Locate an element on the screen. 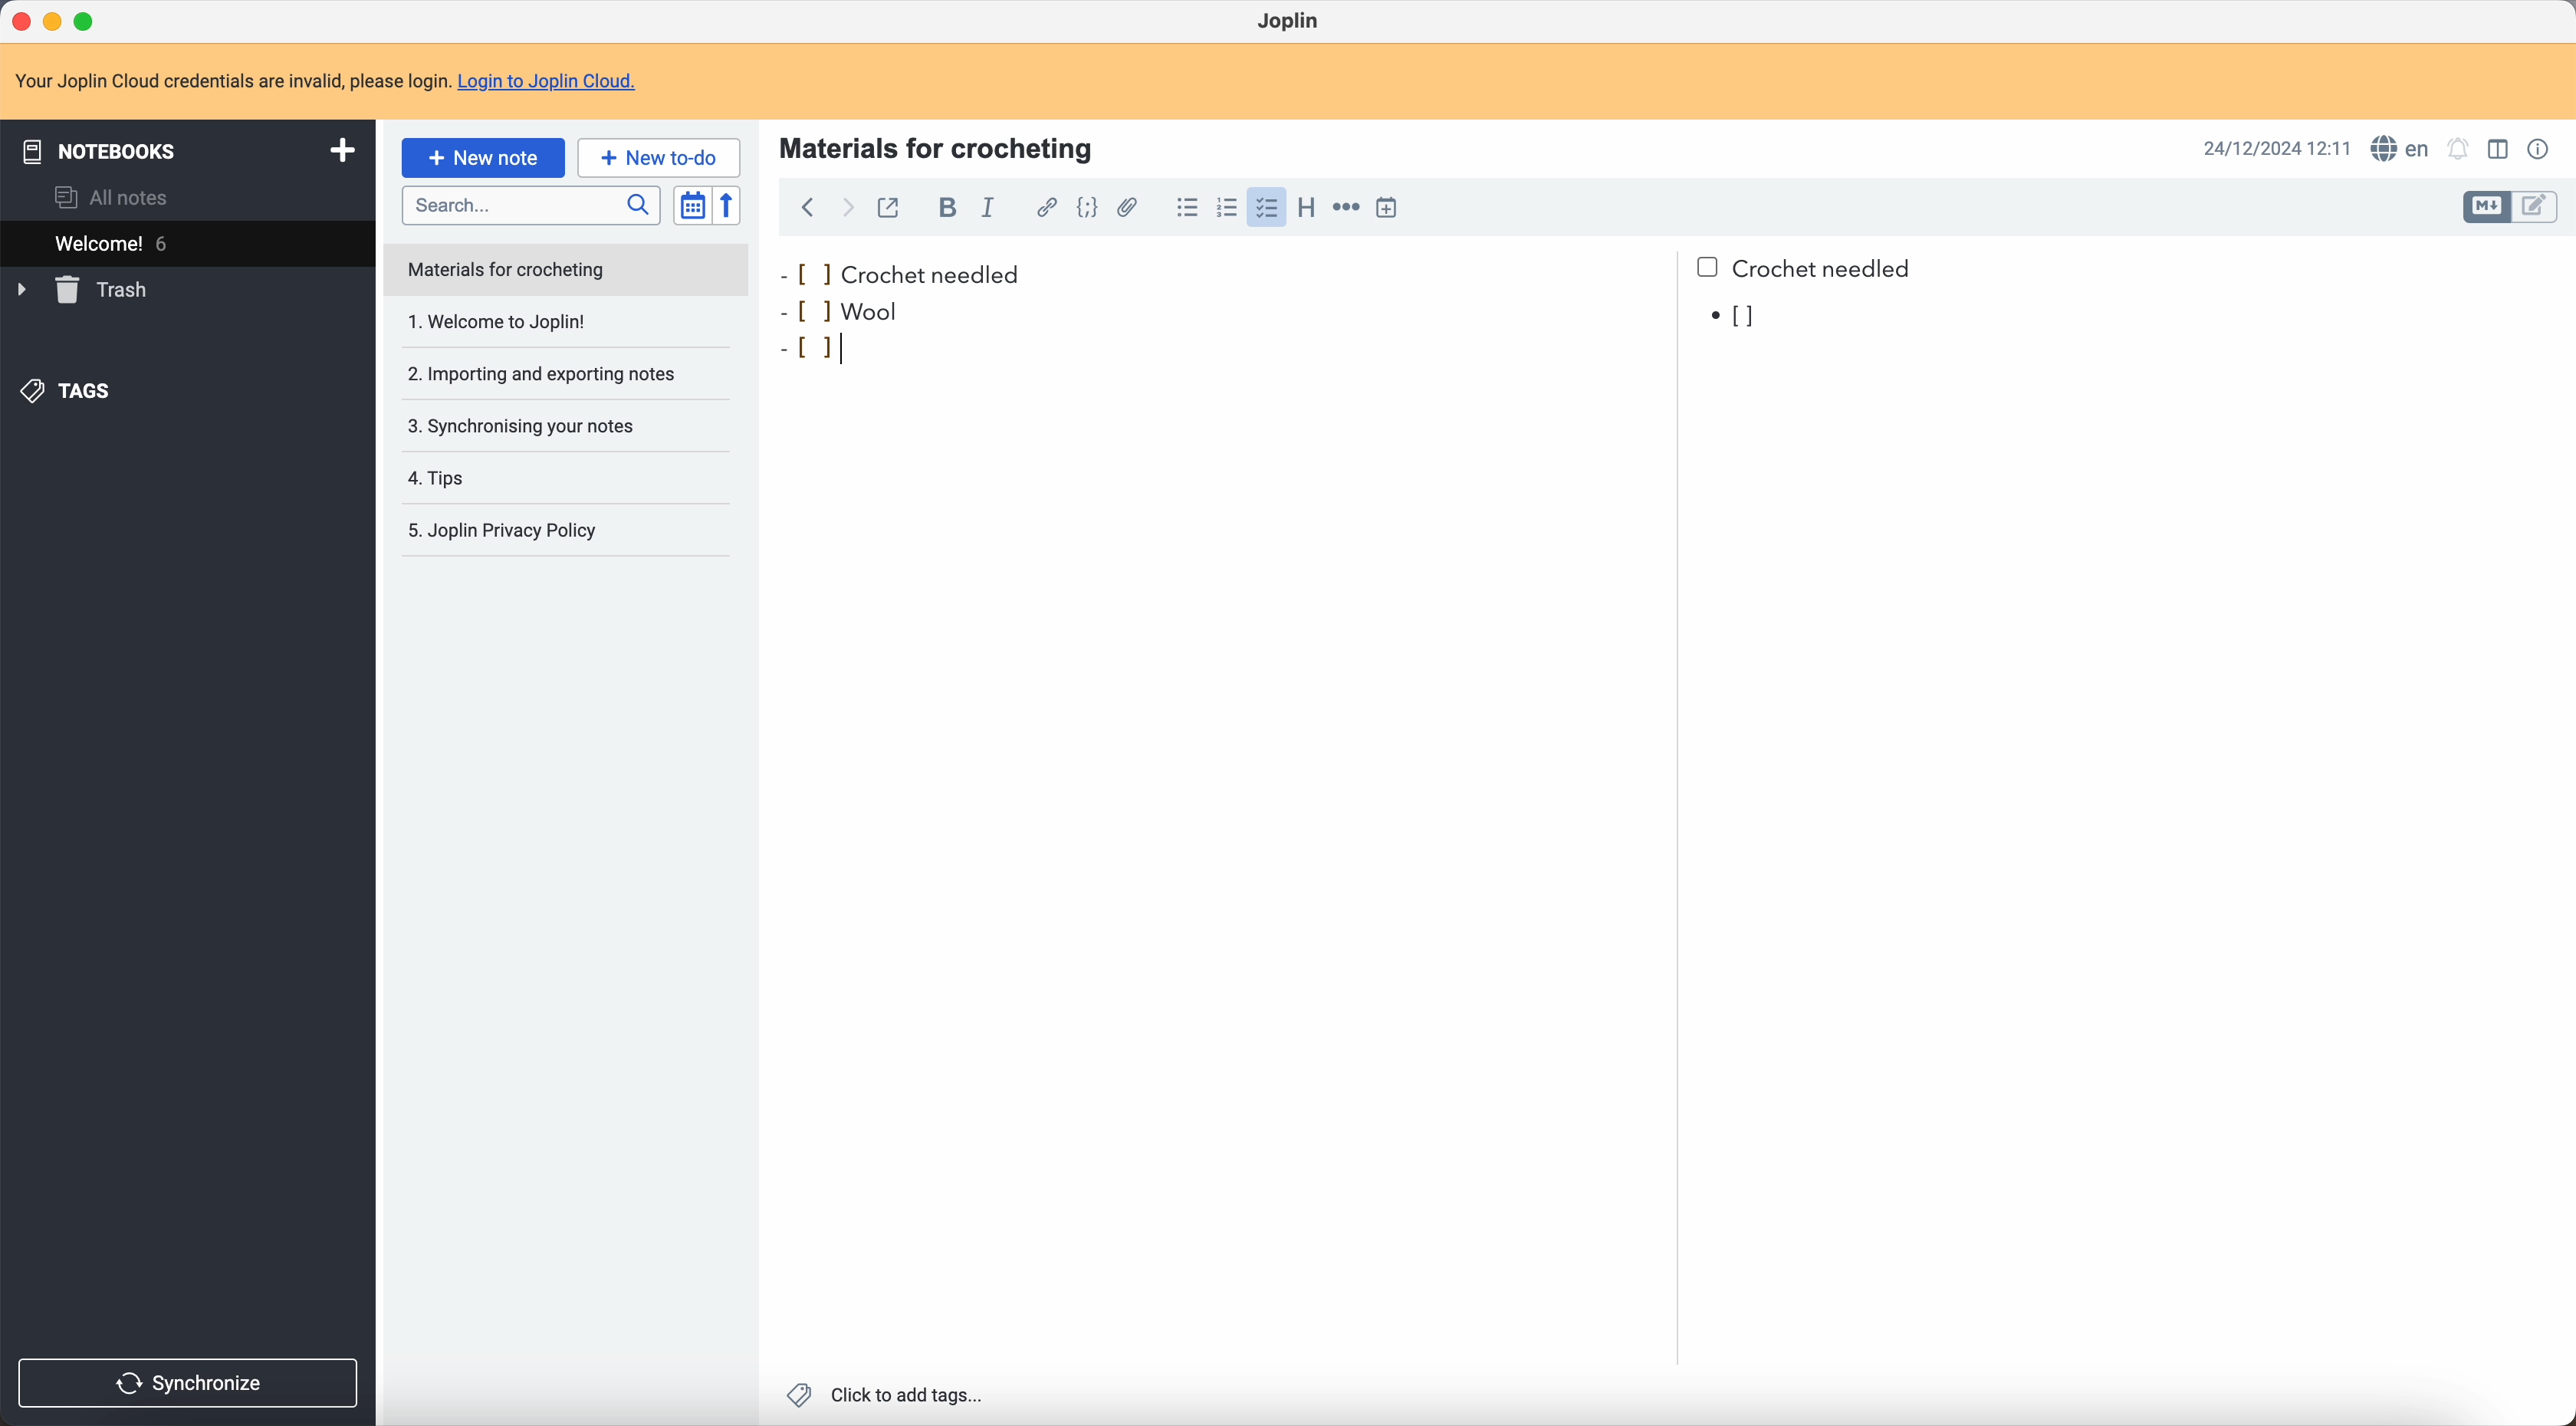  toggle edit layout is located at coordinates (2501, 148).